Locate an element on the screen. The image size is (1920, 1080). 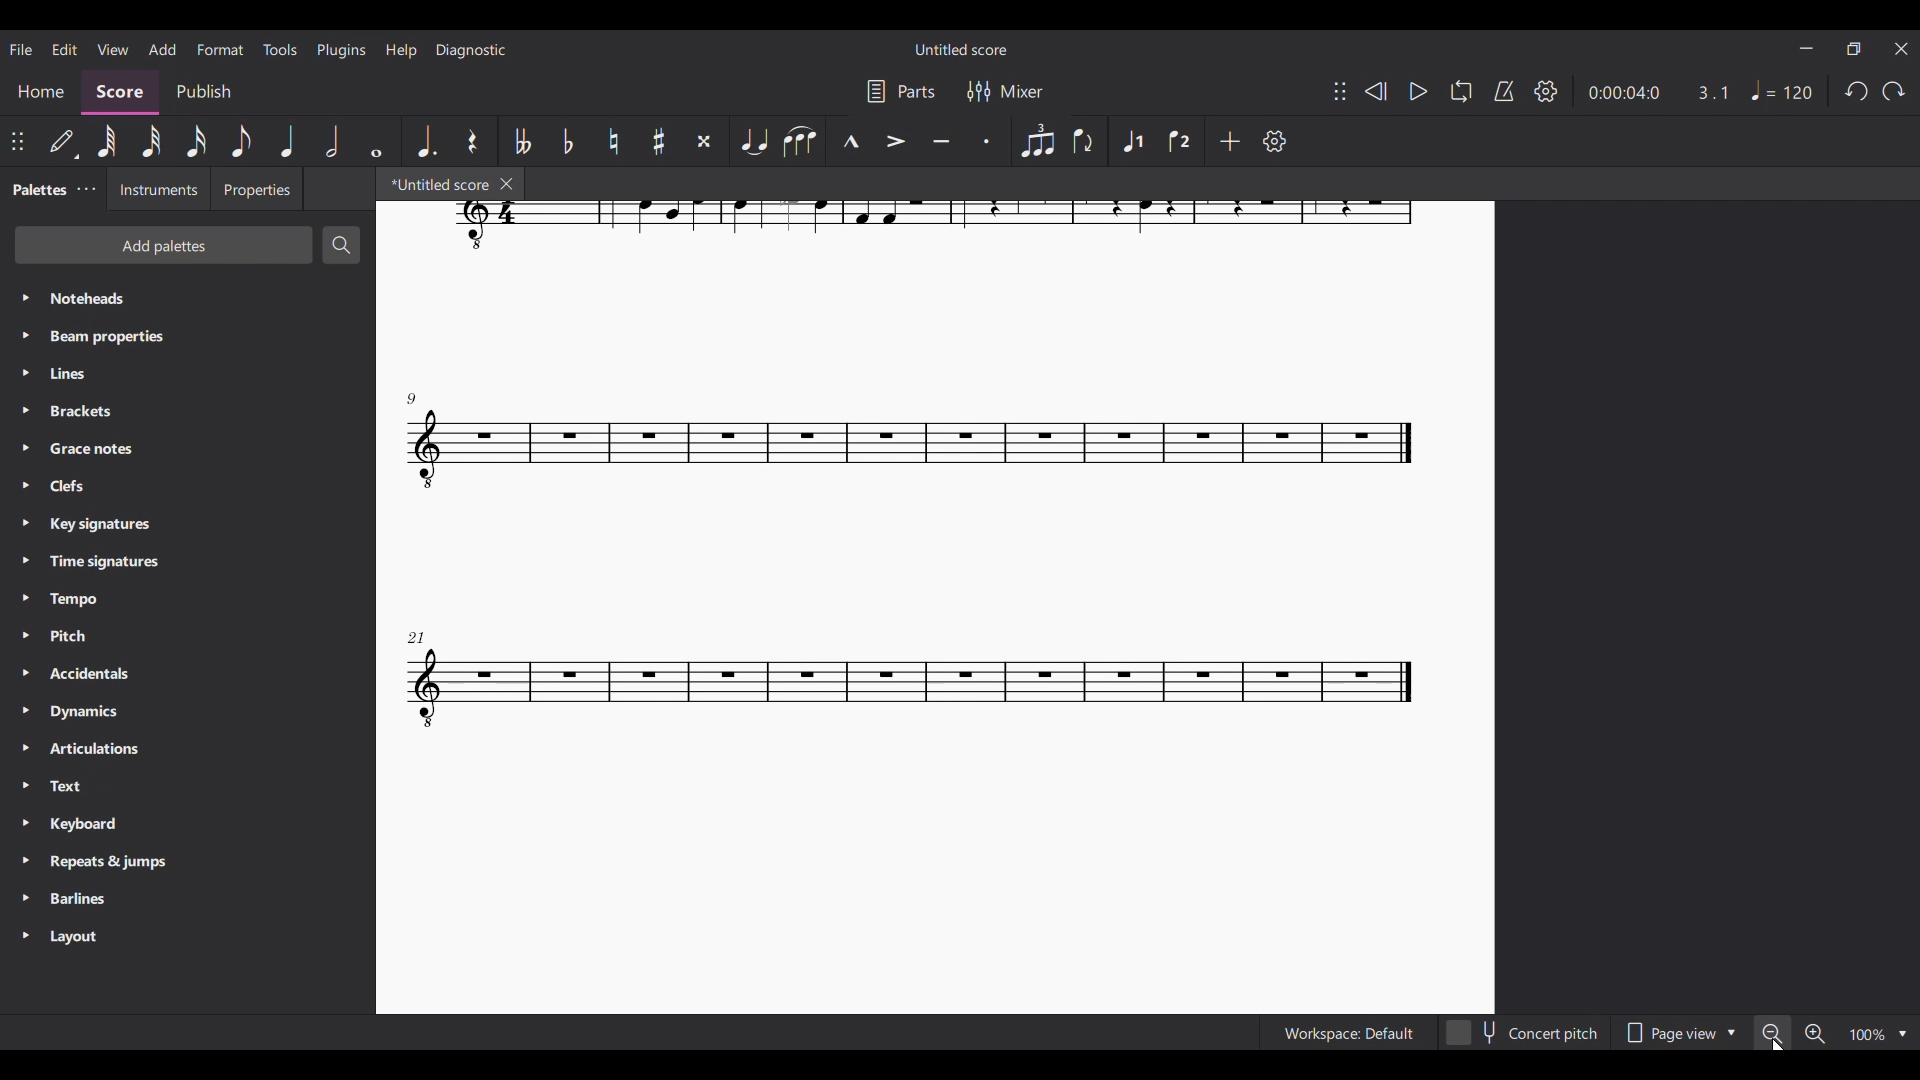
Repeats & jumps is located at coordinates (188, 861).